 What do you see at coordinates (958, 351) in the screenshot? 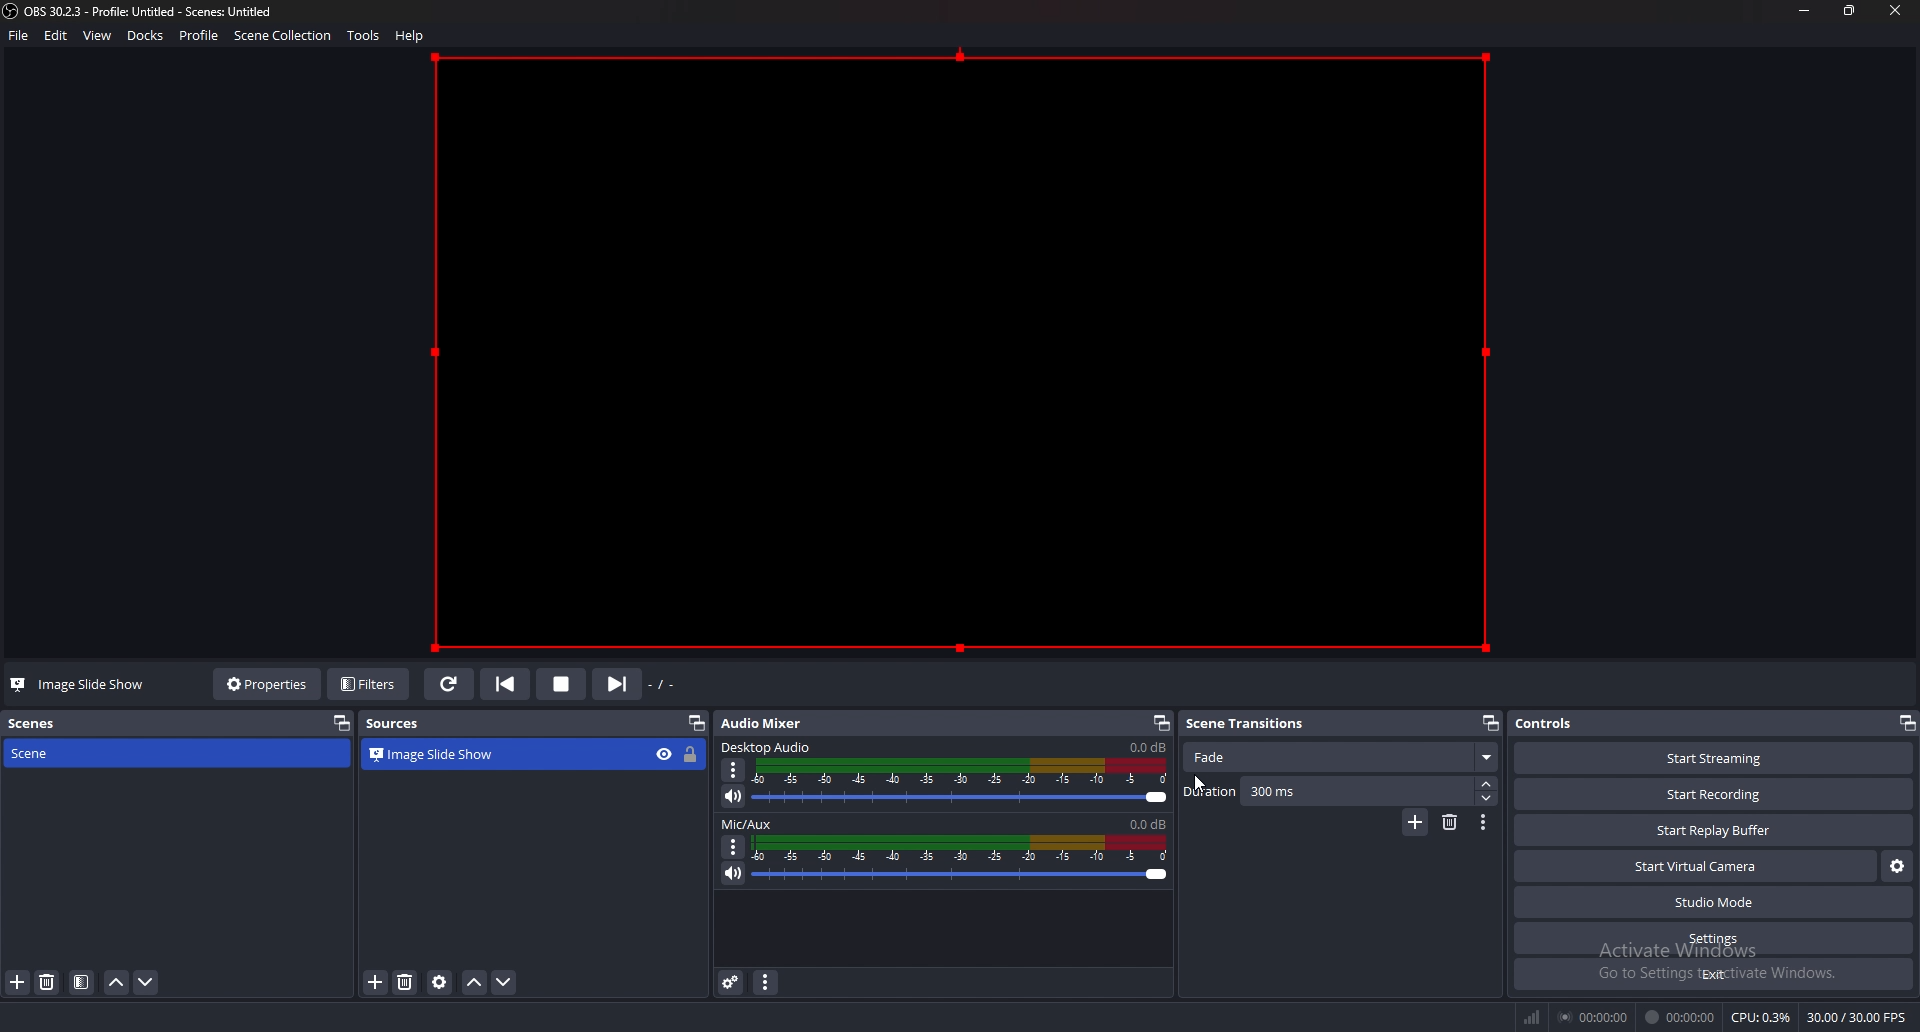
I see `source` at bounding box center [958, 351].